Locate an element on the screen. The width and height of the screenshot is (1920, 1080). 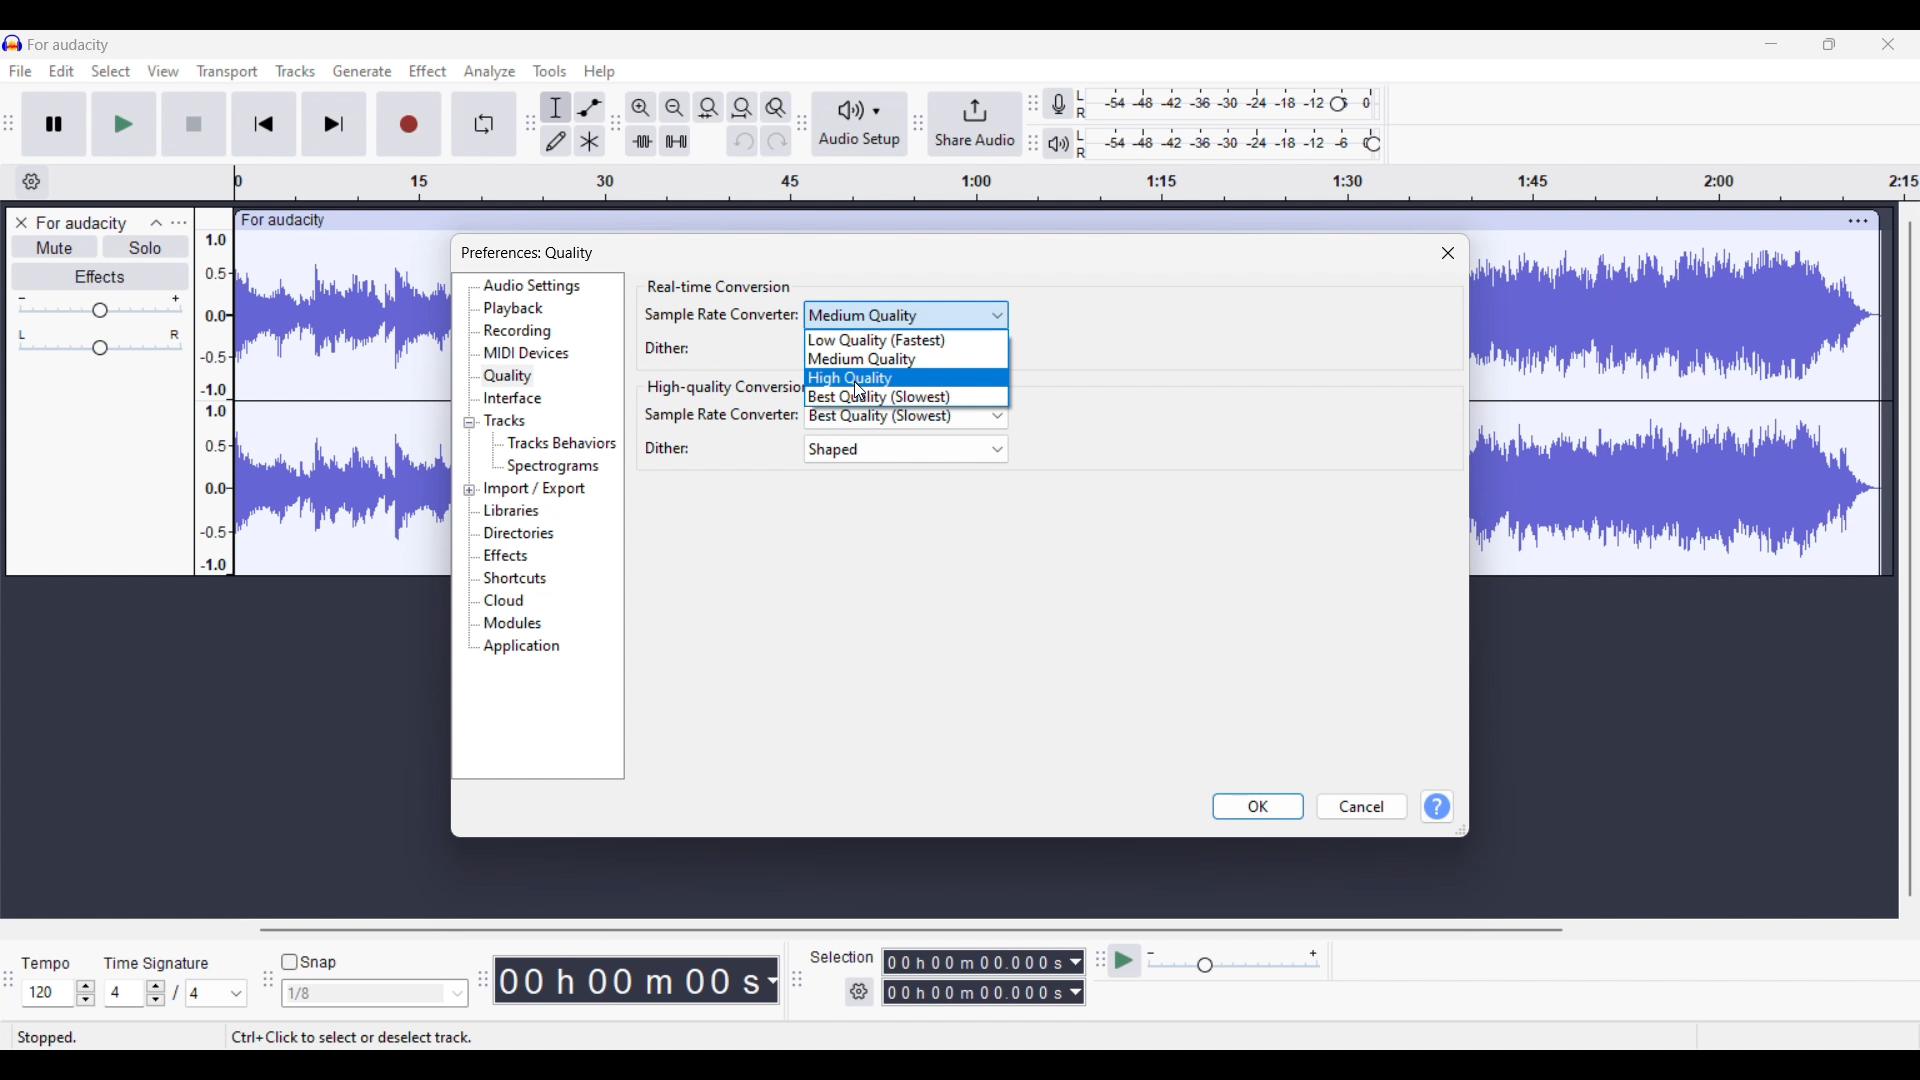
Section title is located at coordinates (718, 287).